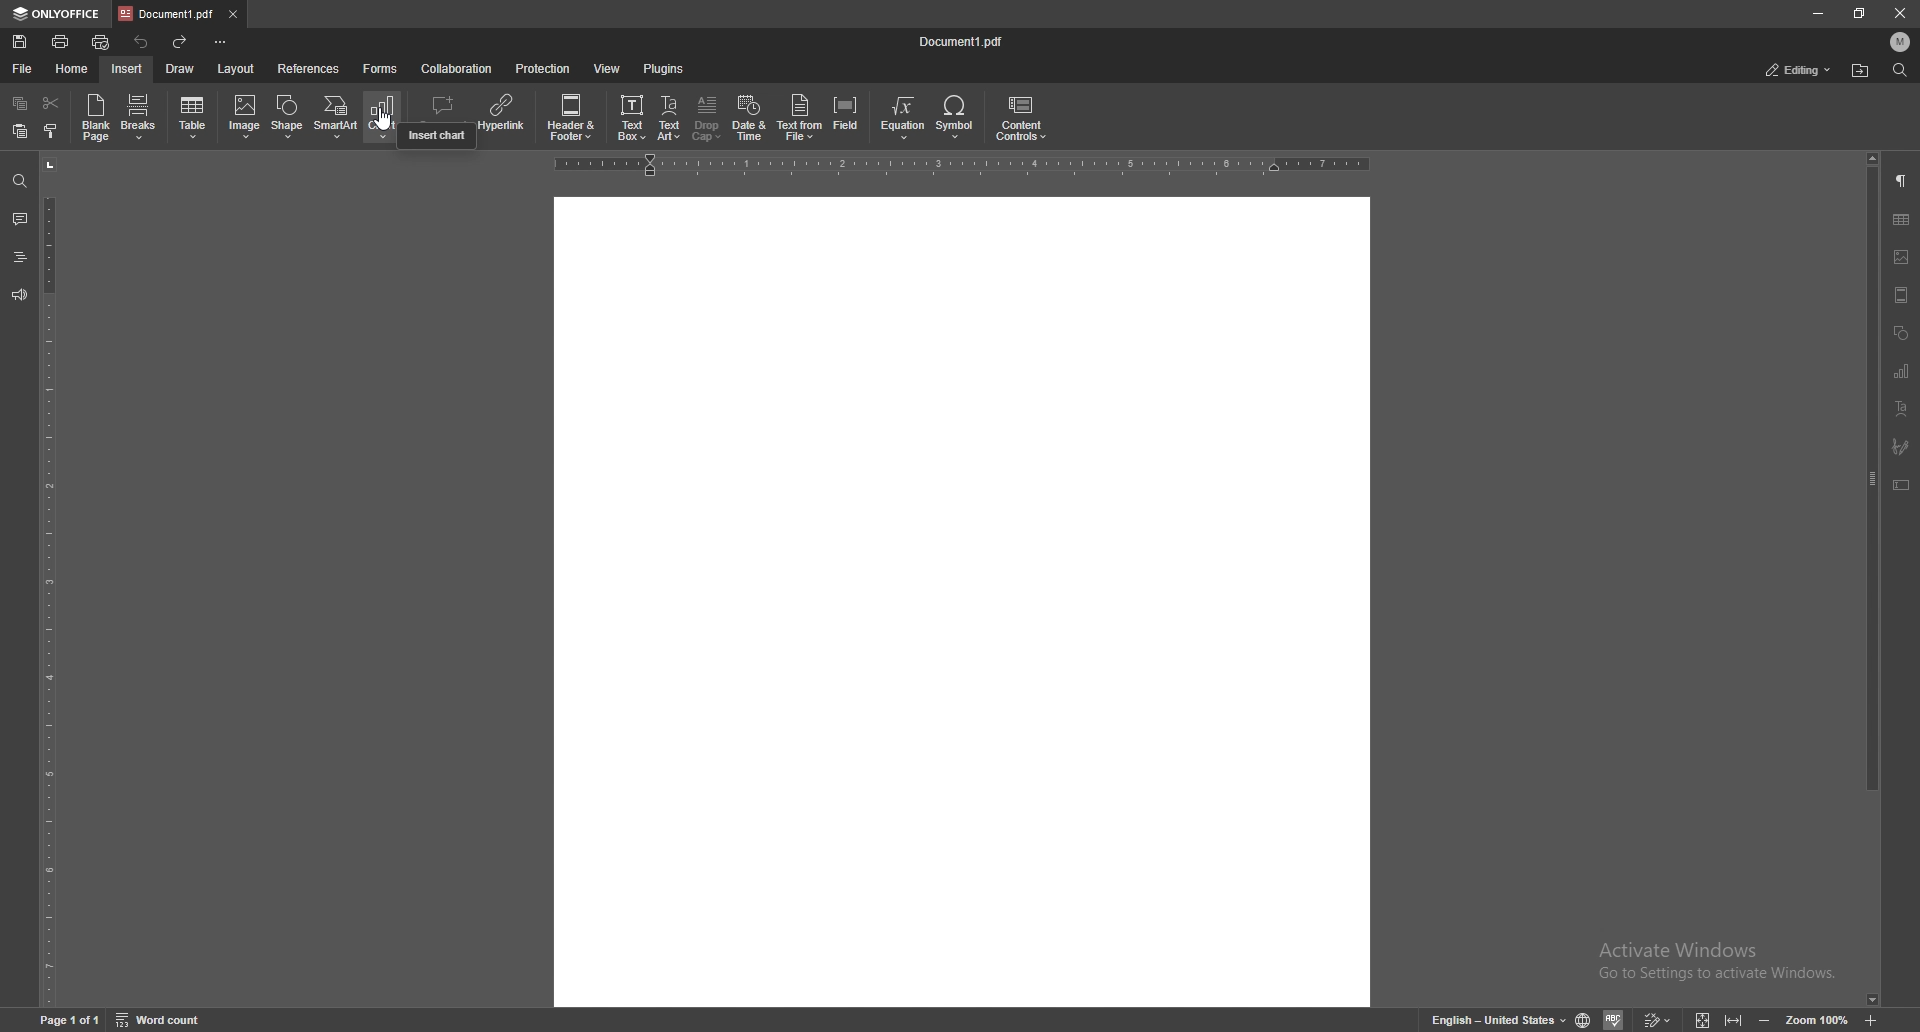  Describe the element at coordinates (20, 219) in the screenshot. I see `comment` at that location.